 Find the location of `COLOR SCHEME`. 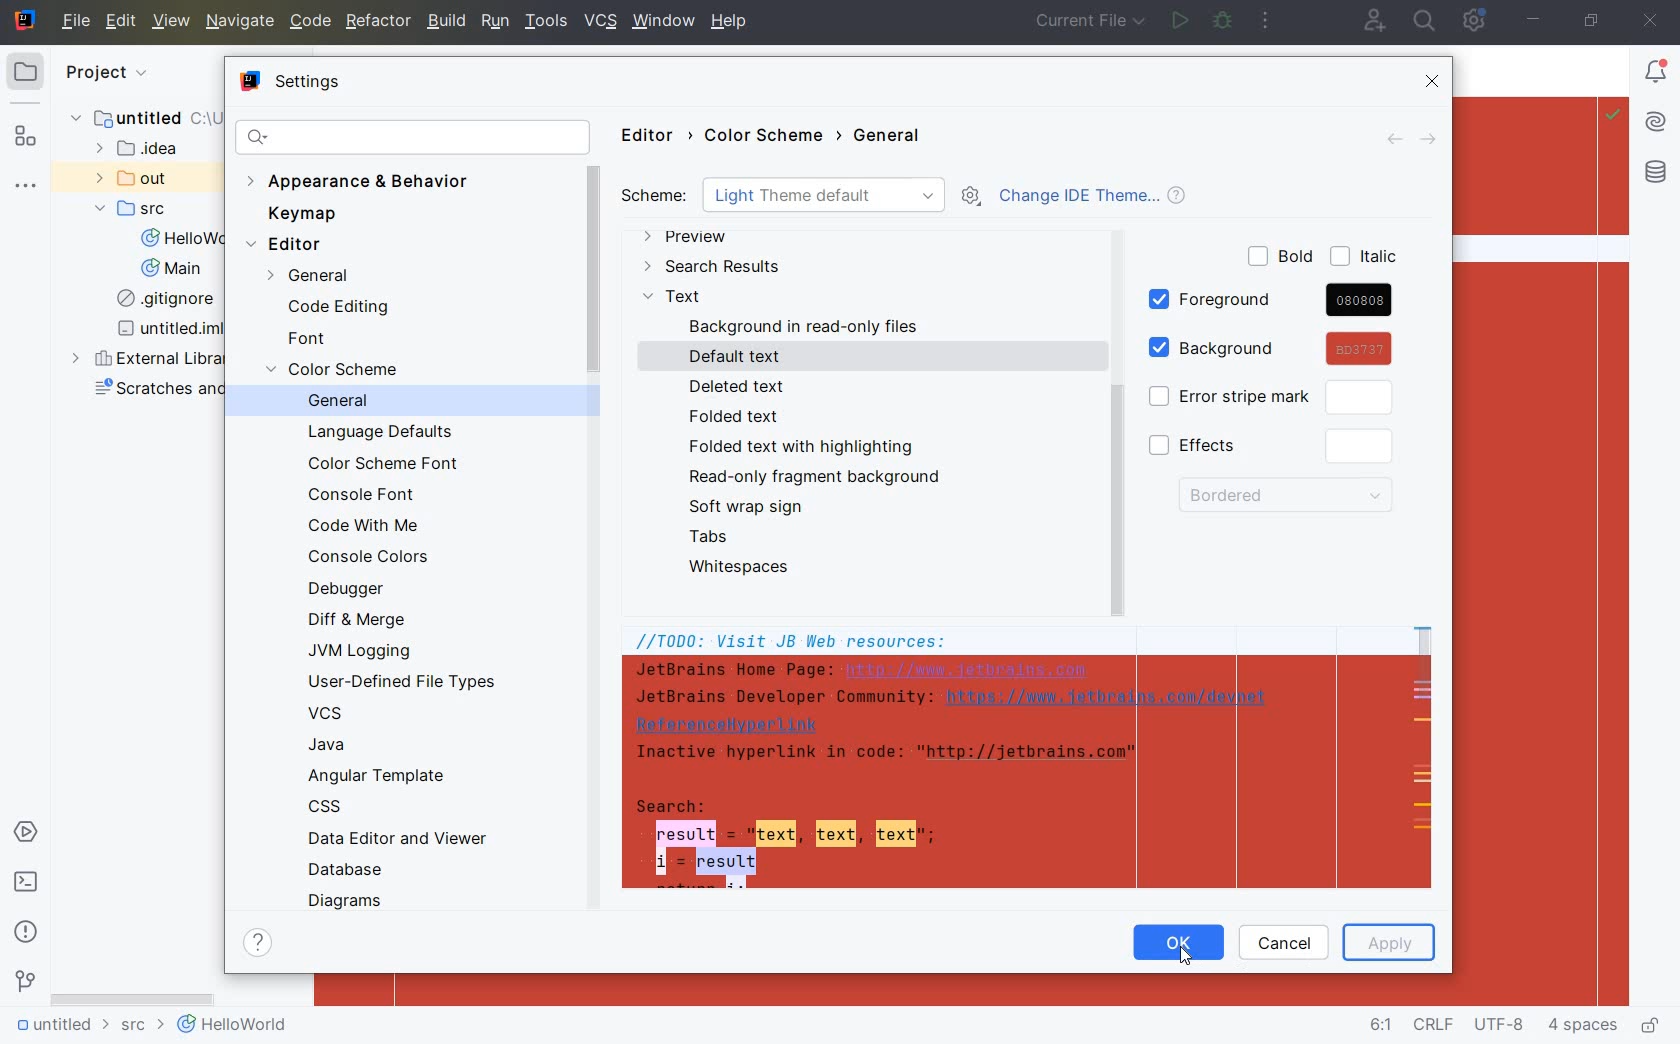

COLOR SCHEME is located at coordinates (773, 137).